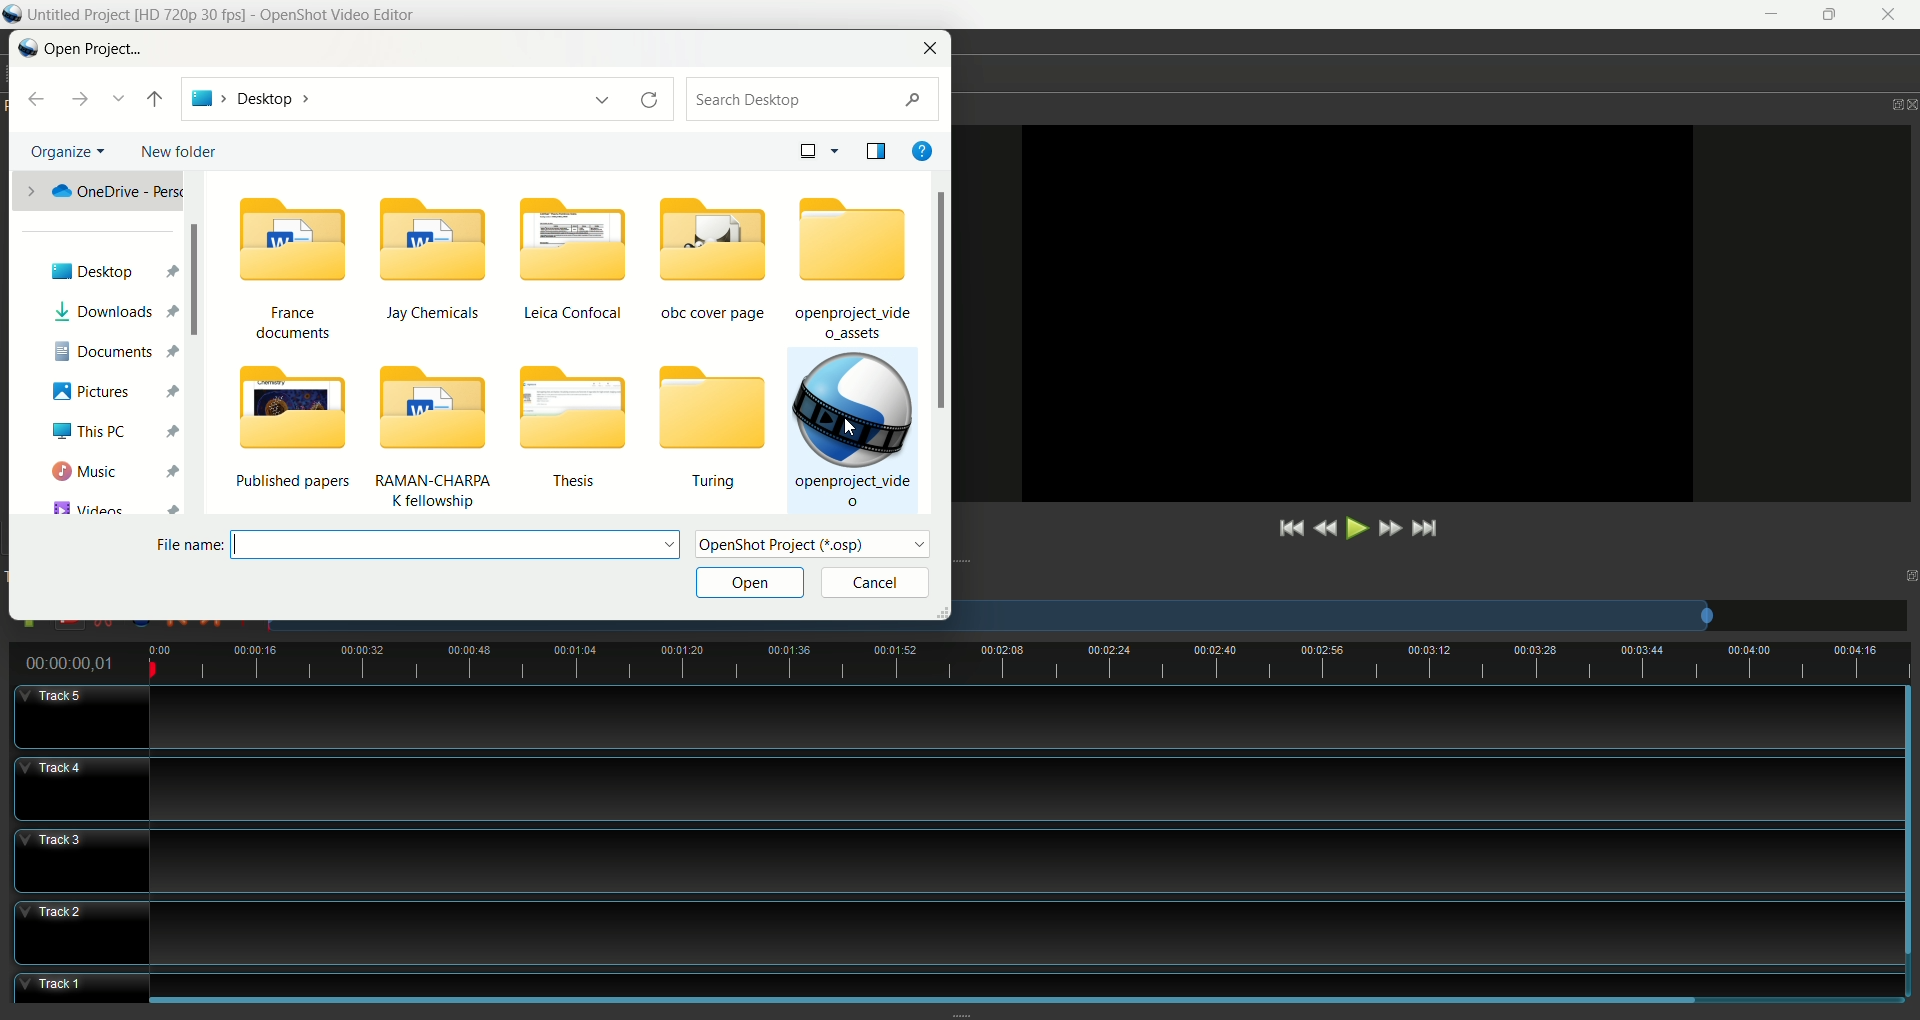 The height and width of the screenshot is (1020, 1920). Describe the element at coordinates (1327, 530) in the screenshot. I see `rewind` at that location.